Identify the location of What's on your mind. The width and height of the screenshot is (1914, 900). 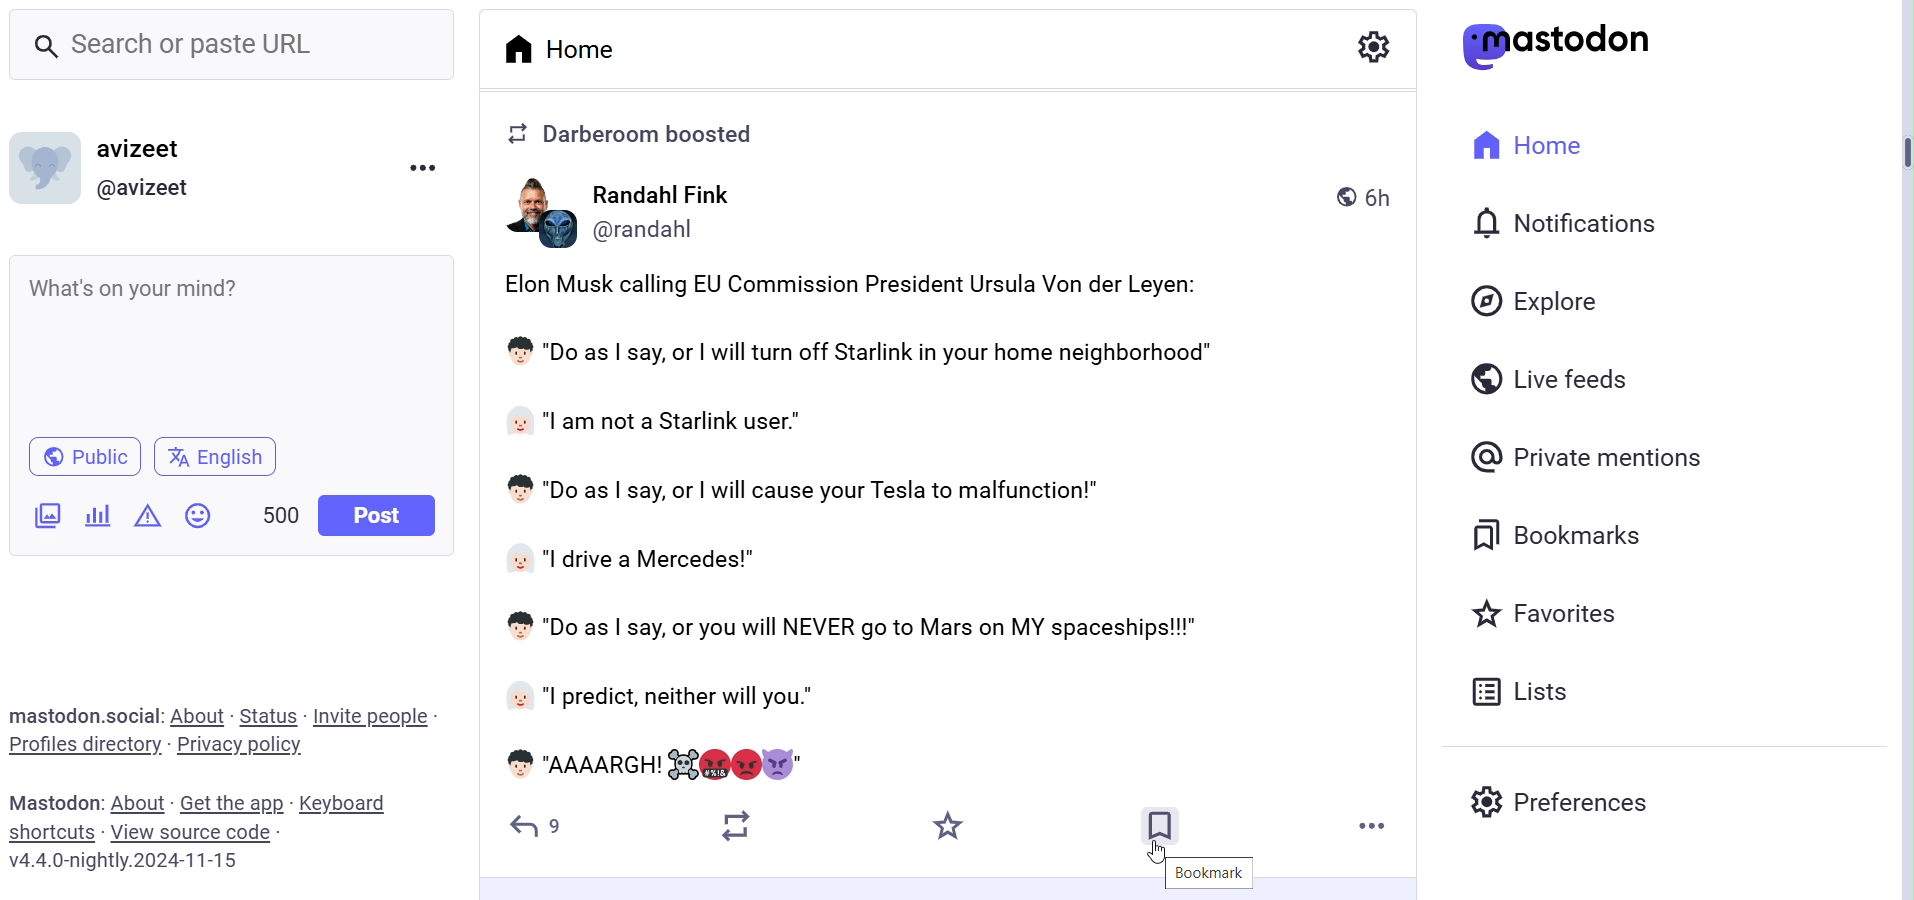
(233, 343).